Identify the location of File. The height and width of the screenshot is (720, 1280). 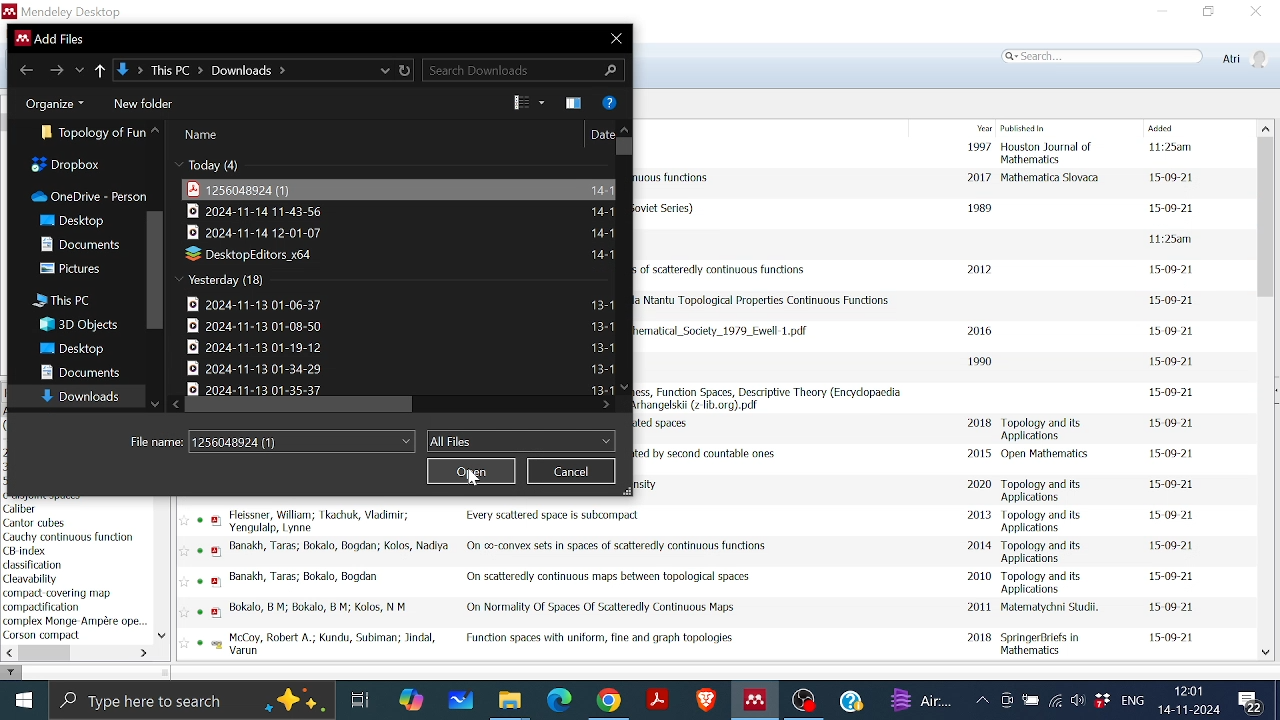
(599, 190).